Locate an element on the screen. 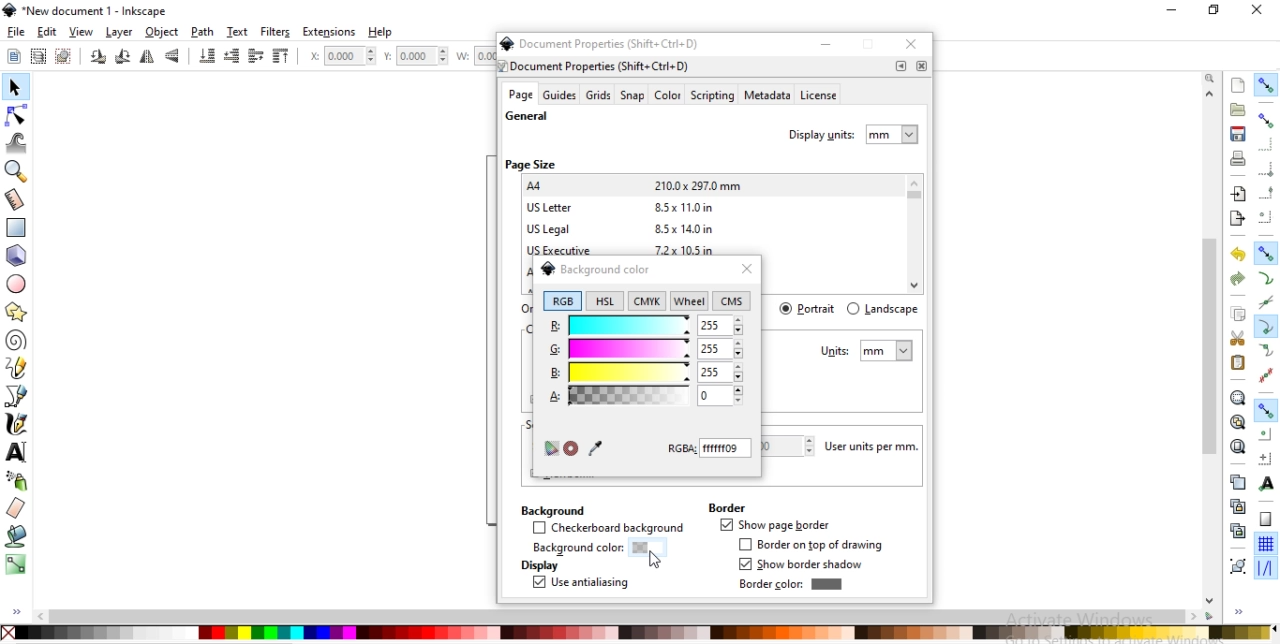 This screenshot has width=1280, height=644. general is located at coordinates (527, 117).